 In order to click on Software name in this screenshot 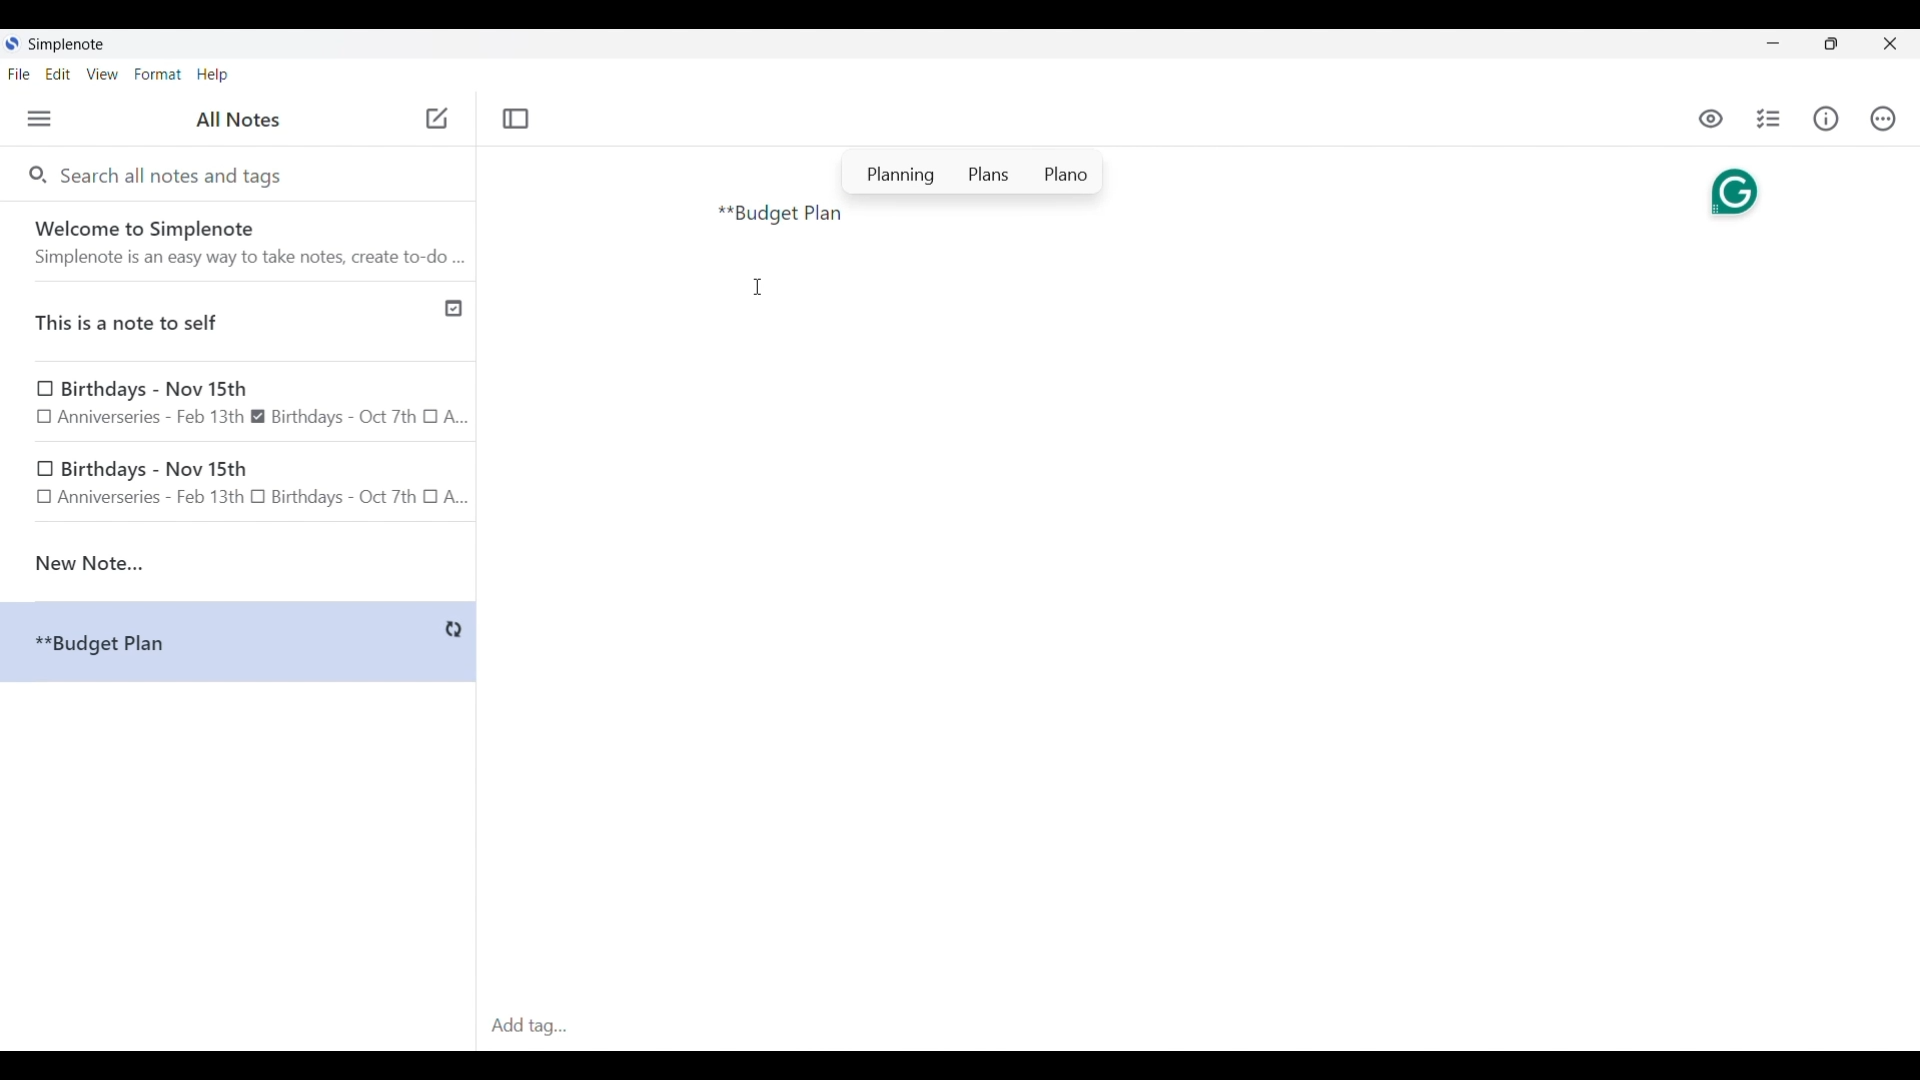, I will do `click(68, 45)`.